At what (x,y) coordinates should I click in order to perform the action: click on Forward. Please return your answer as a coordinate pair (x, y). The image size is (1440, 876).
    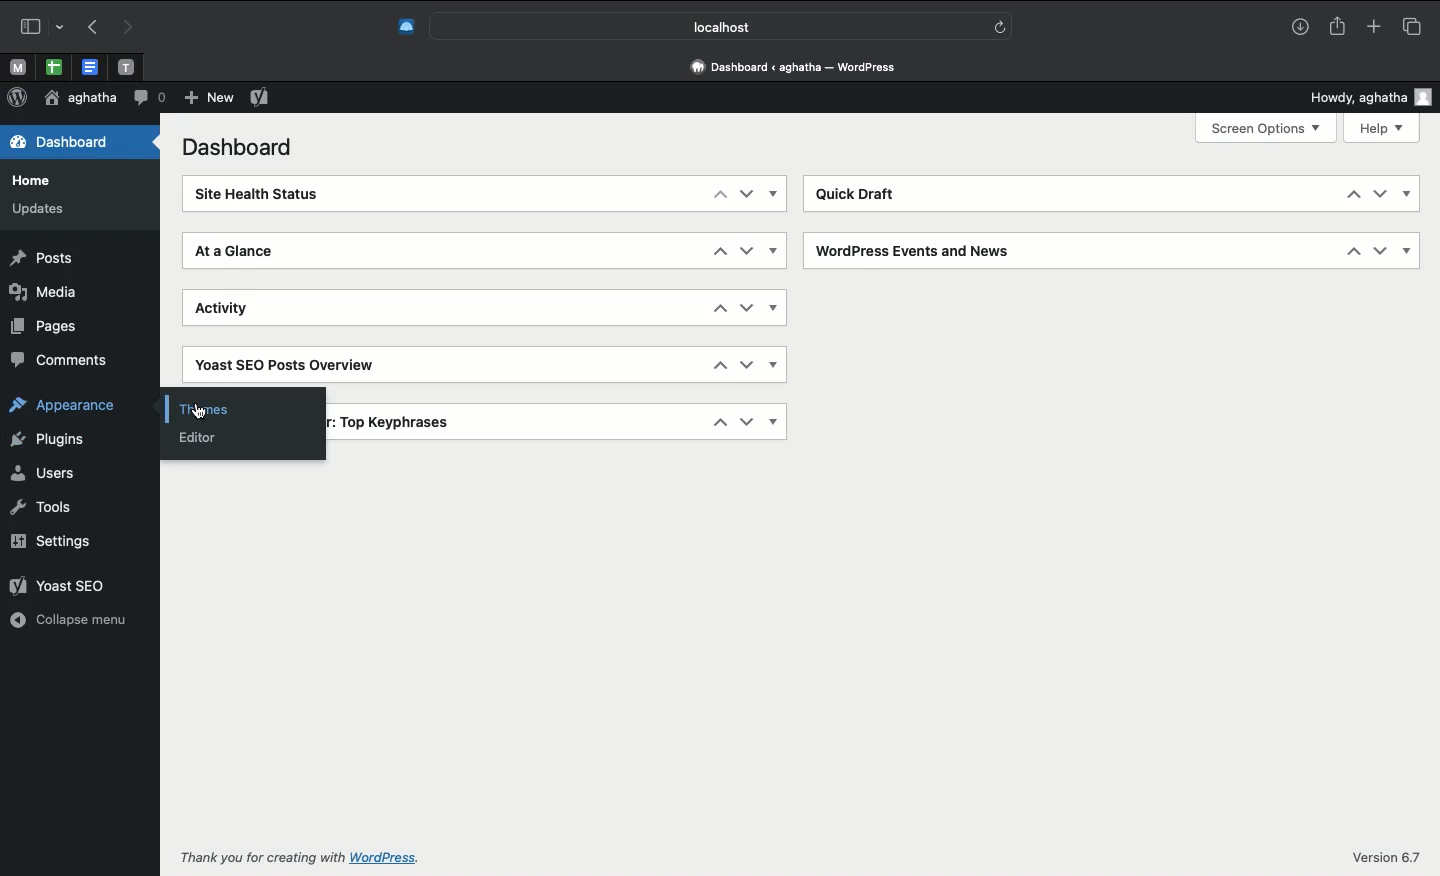
    Looking at the image, I should click on (129, 28).